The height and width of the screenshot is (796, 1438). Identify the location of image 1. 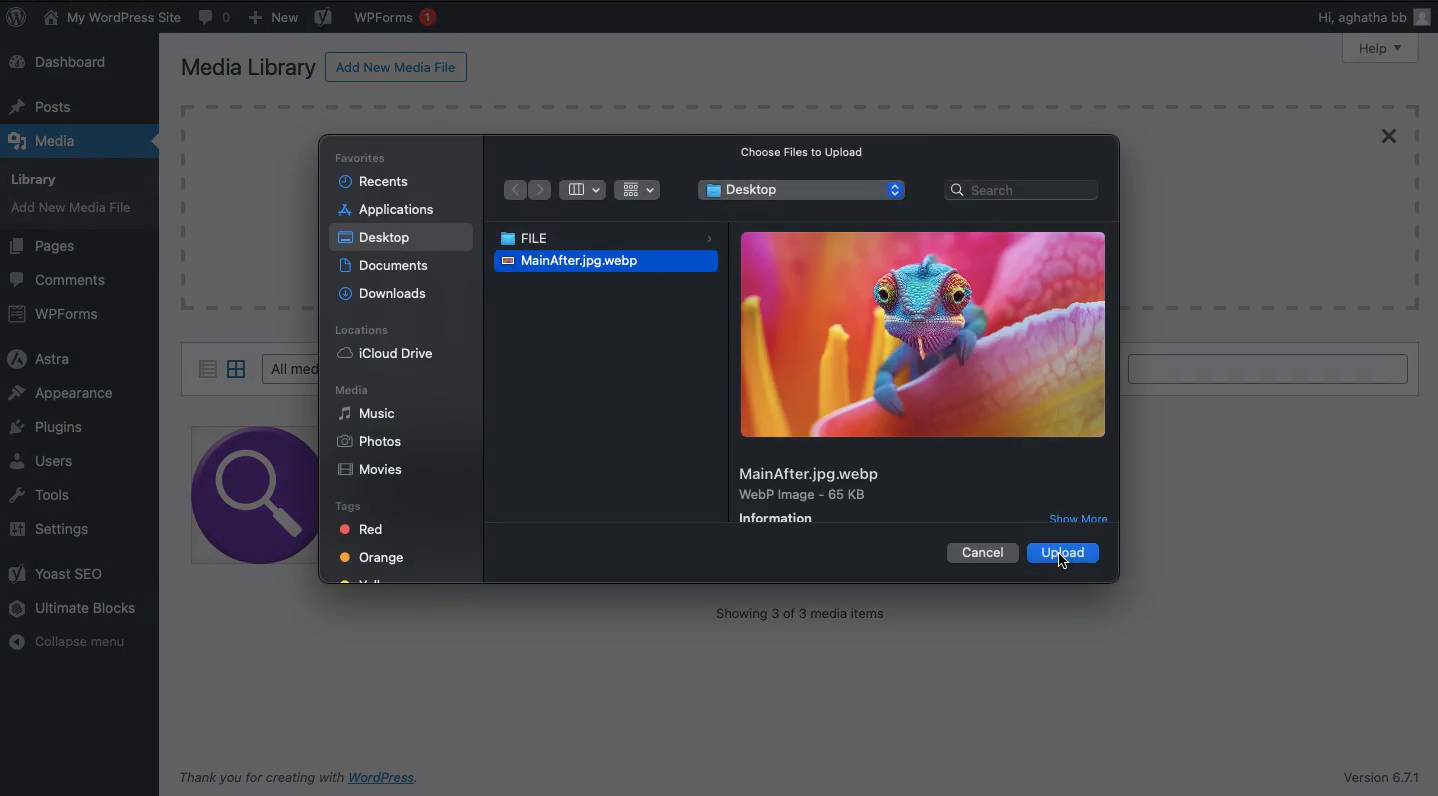
(251, 495).